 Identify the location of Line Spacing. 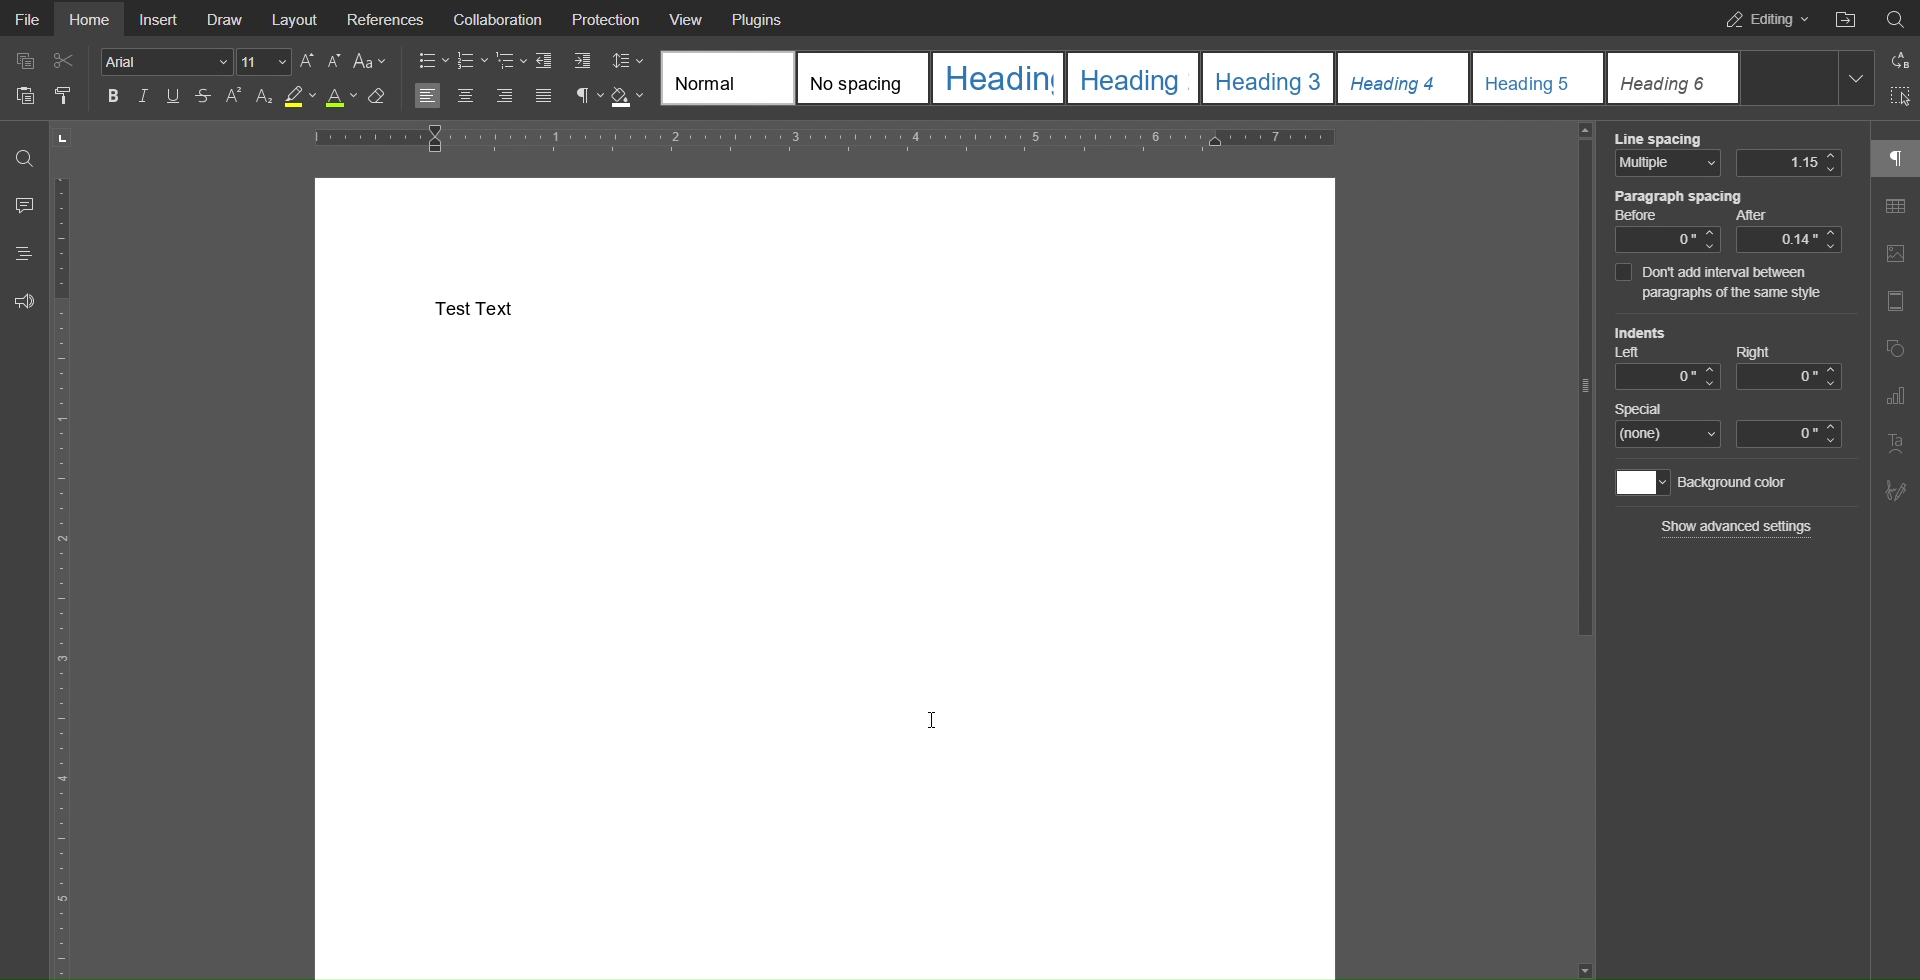
(1728, 155).